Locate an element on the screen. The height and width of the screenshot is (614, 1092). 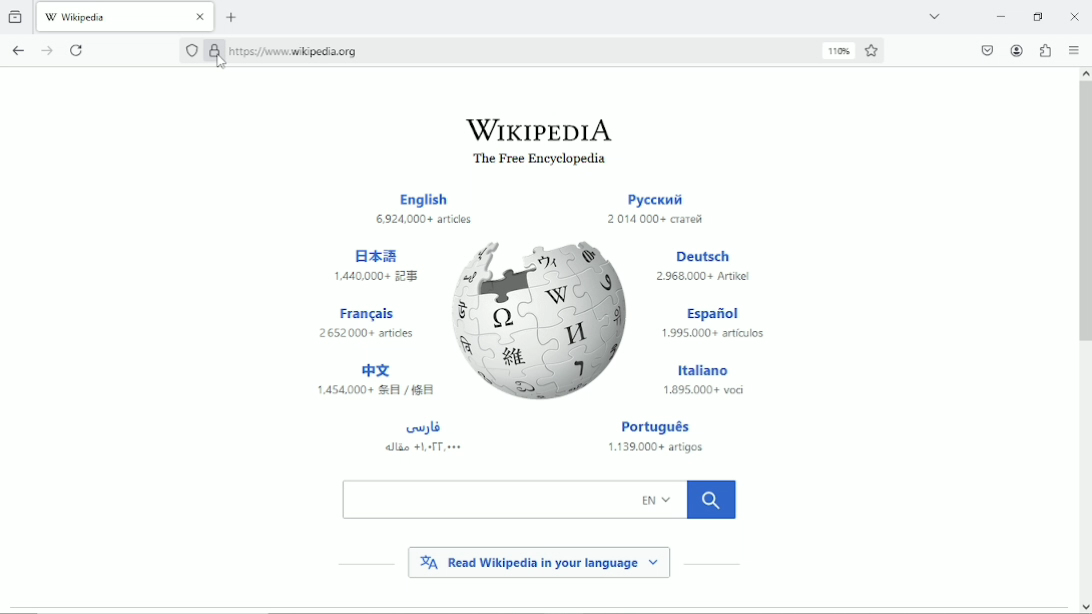
View recent browsing is located at coordinates (17, 15).